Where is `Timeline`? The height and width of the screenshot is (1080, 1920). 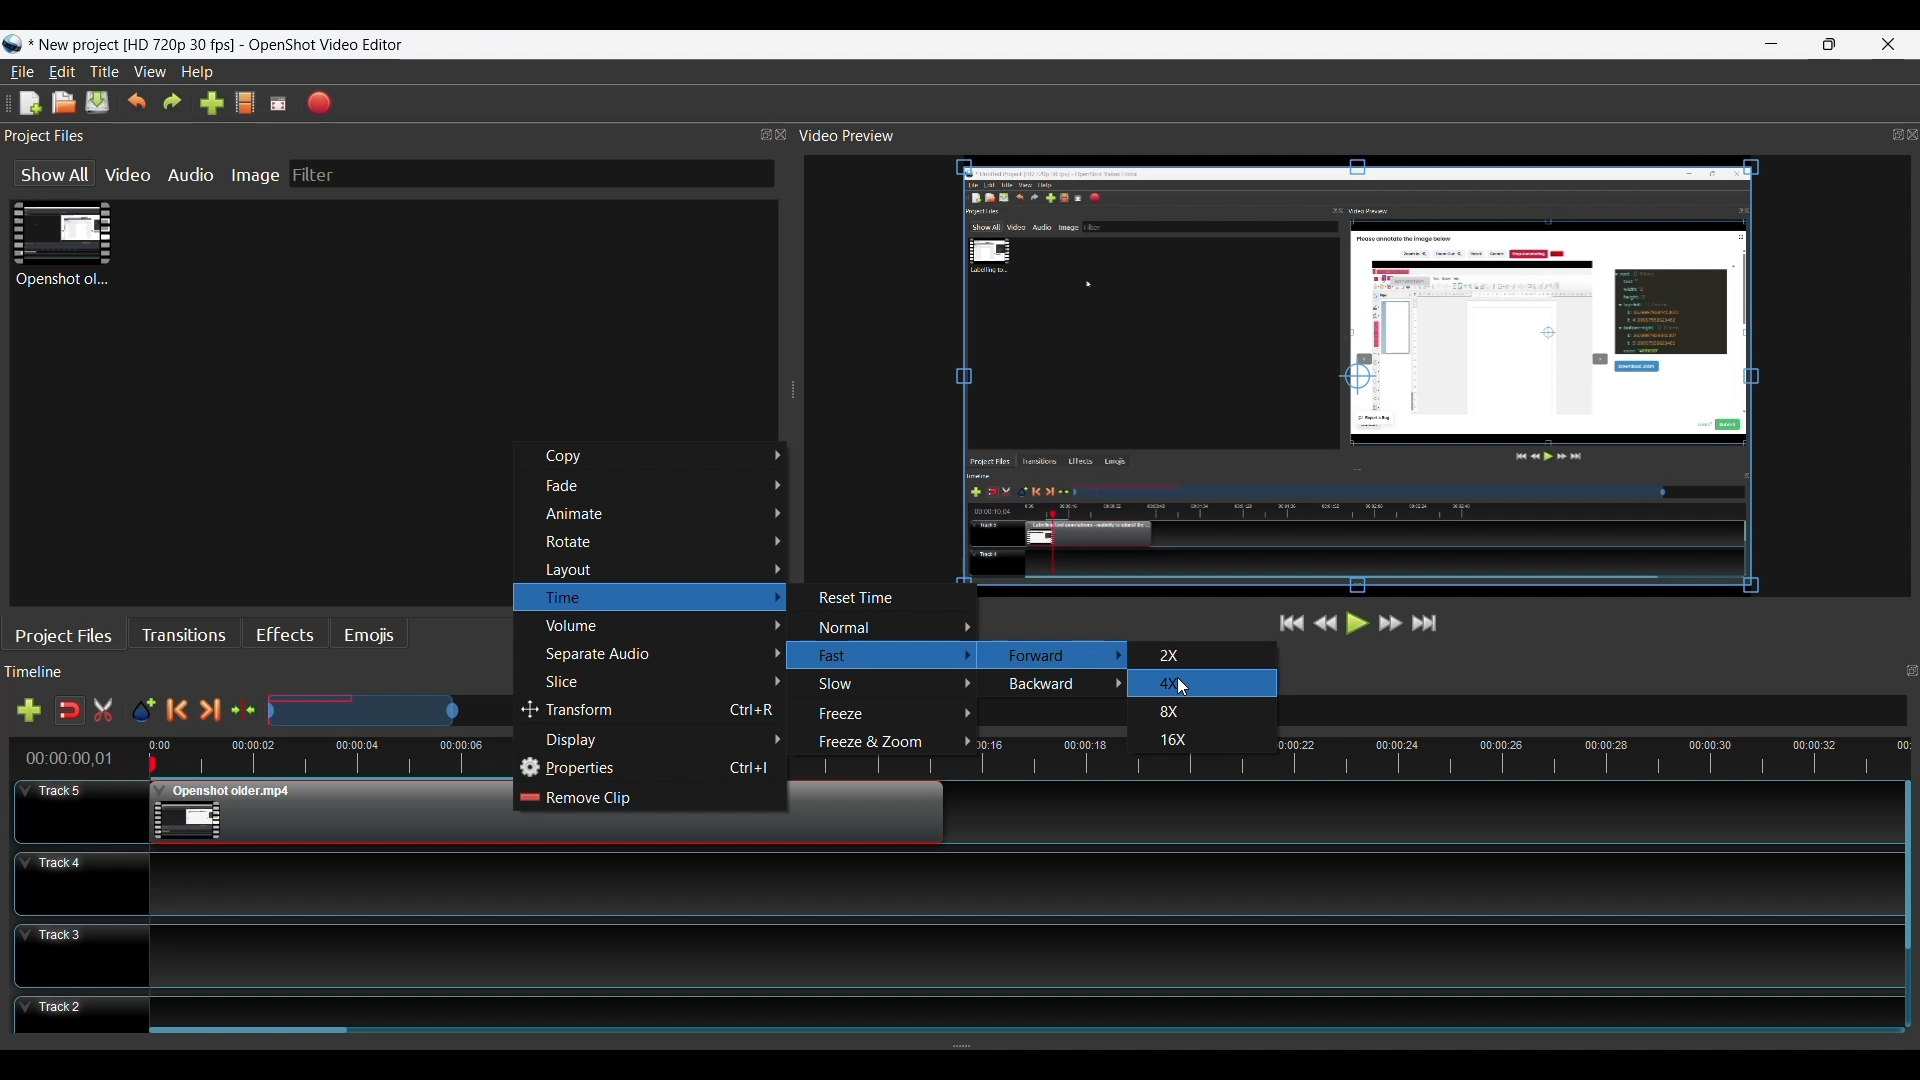 Timeline is located at coordinates (259, 755).